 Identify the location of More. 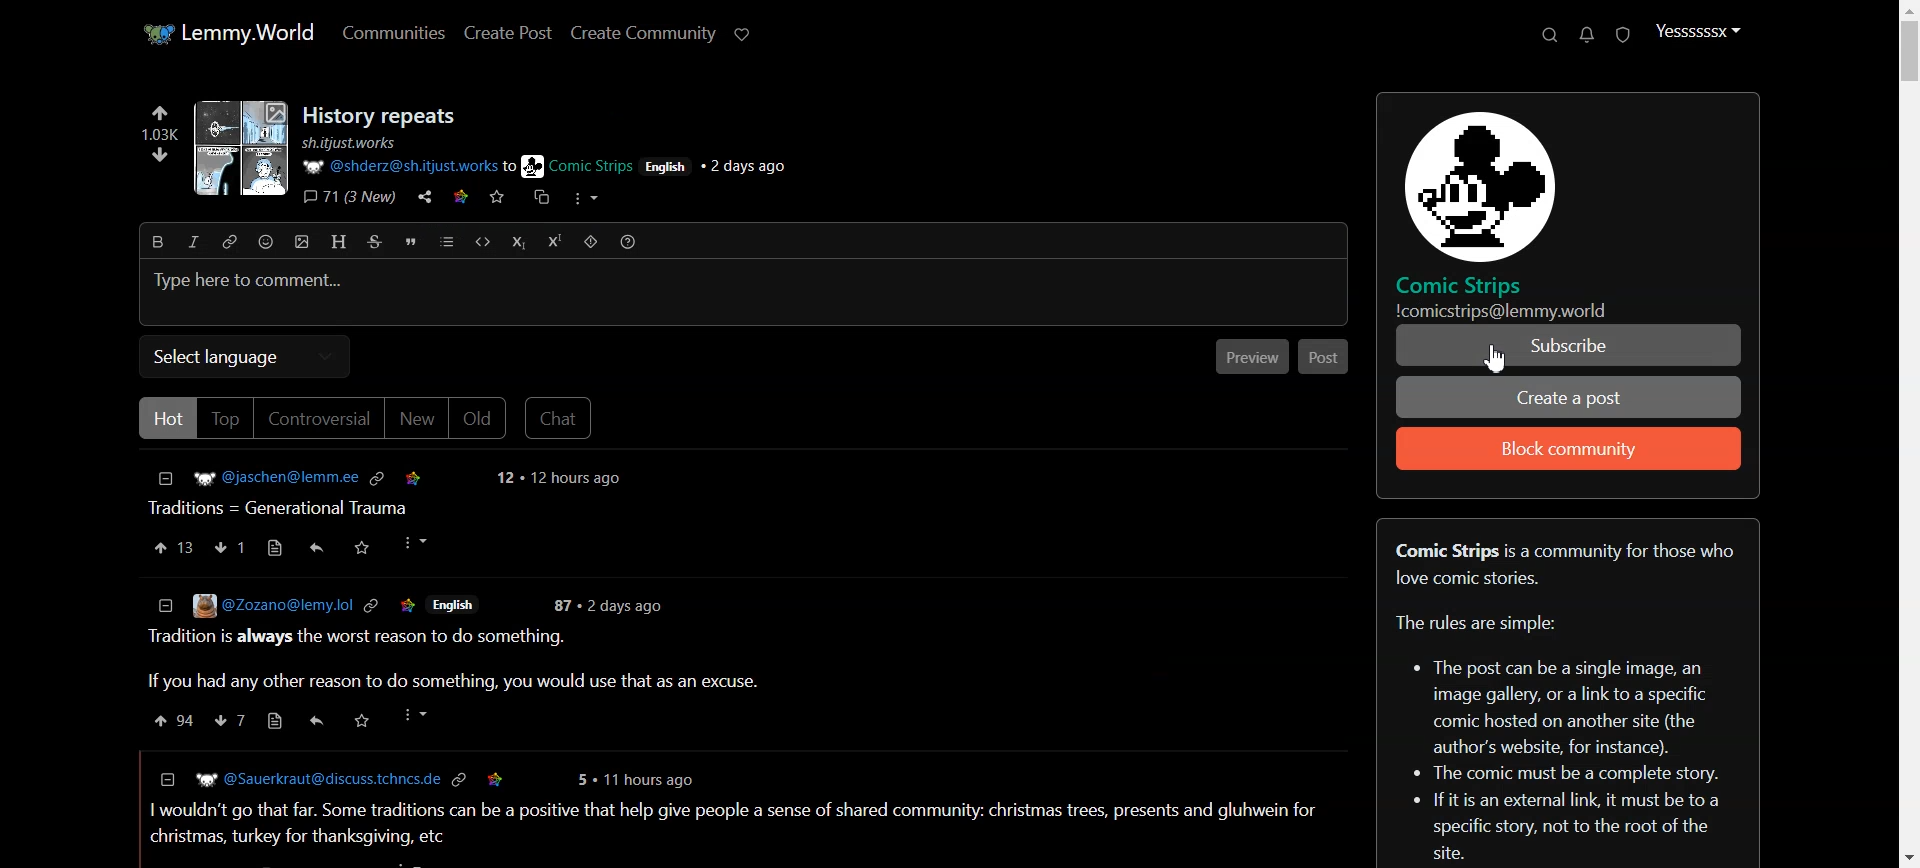
(585, 199).